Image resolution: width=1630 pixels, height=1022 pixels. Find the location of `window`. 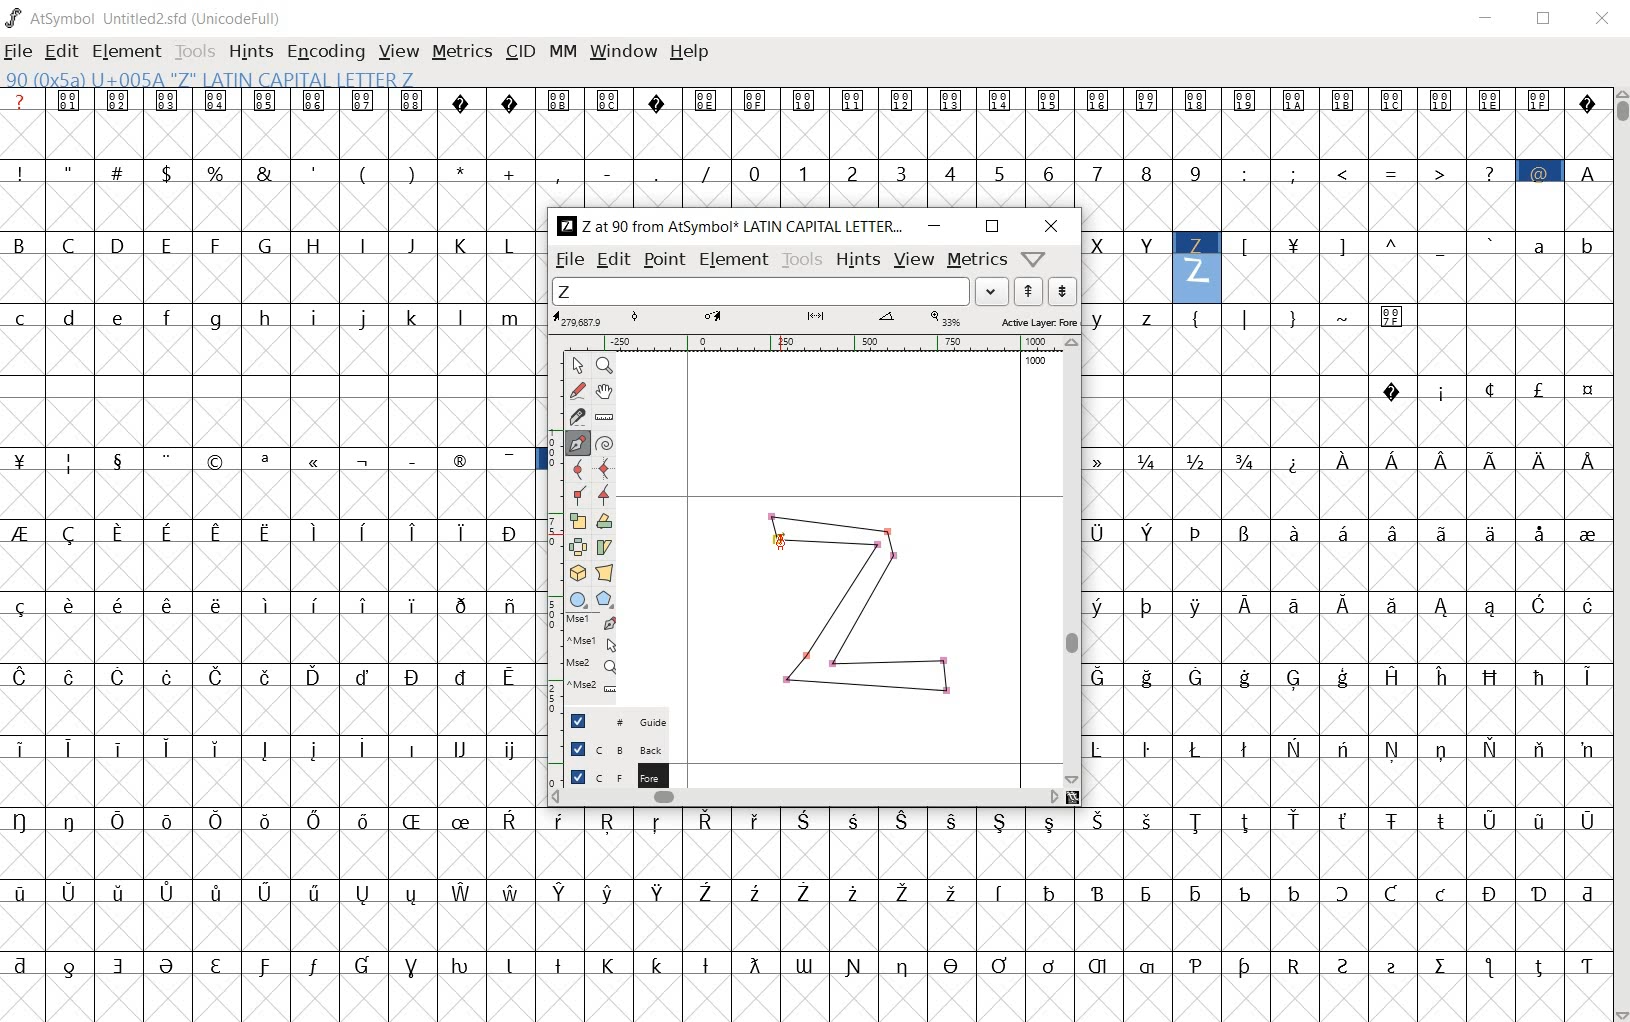

window is located at coordinates (623, 52).